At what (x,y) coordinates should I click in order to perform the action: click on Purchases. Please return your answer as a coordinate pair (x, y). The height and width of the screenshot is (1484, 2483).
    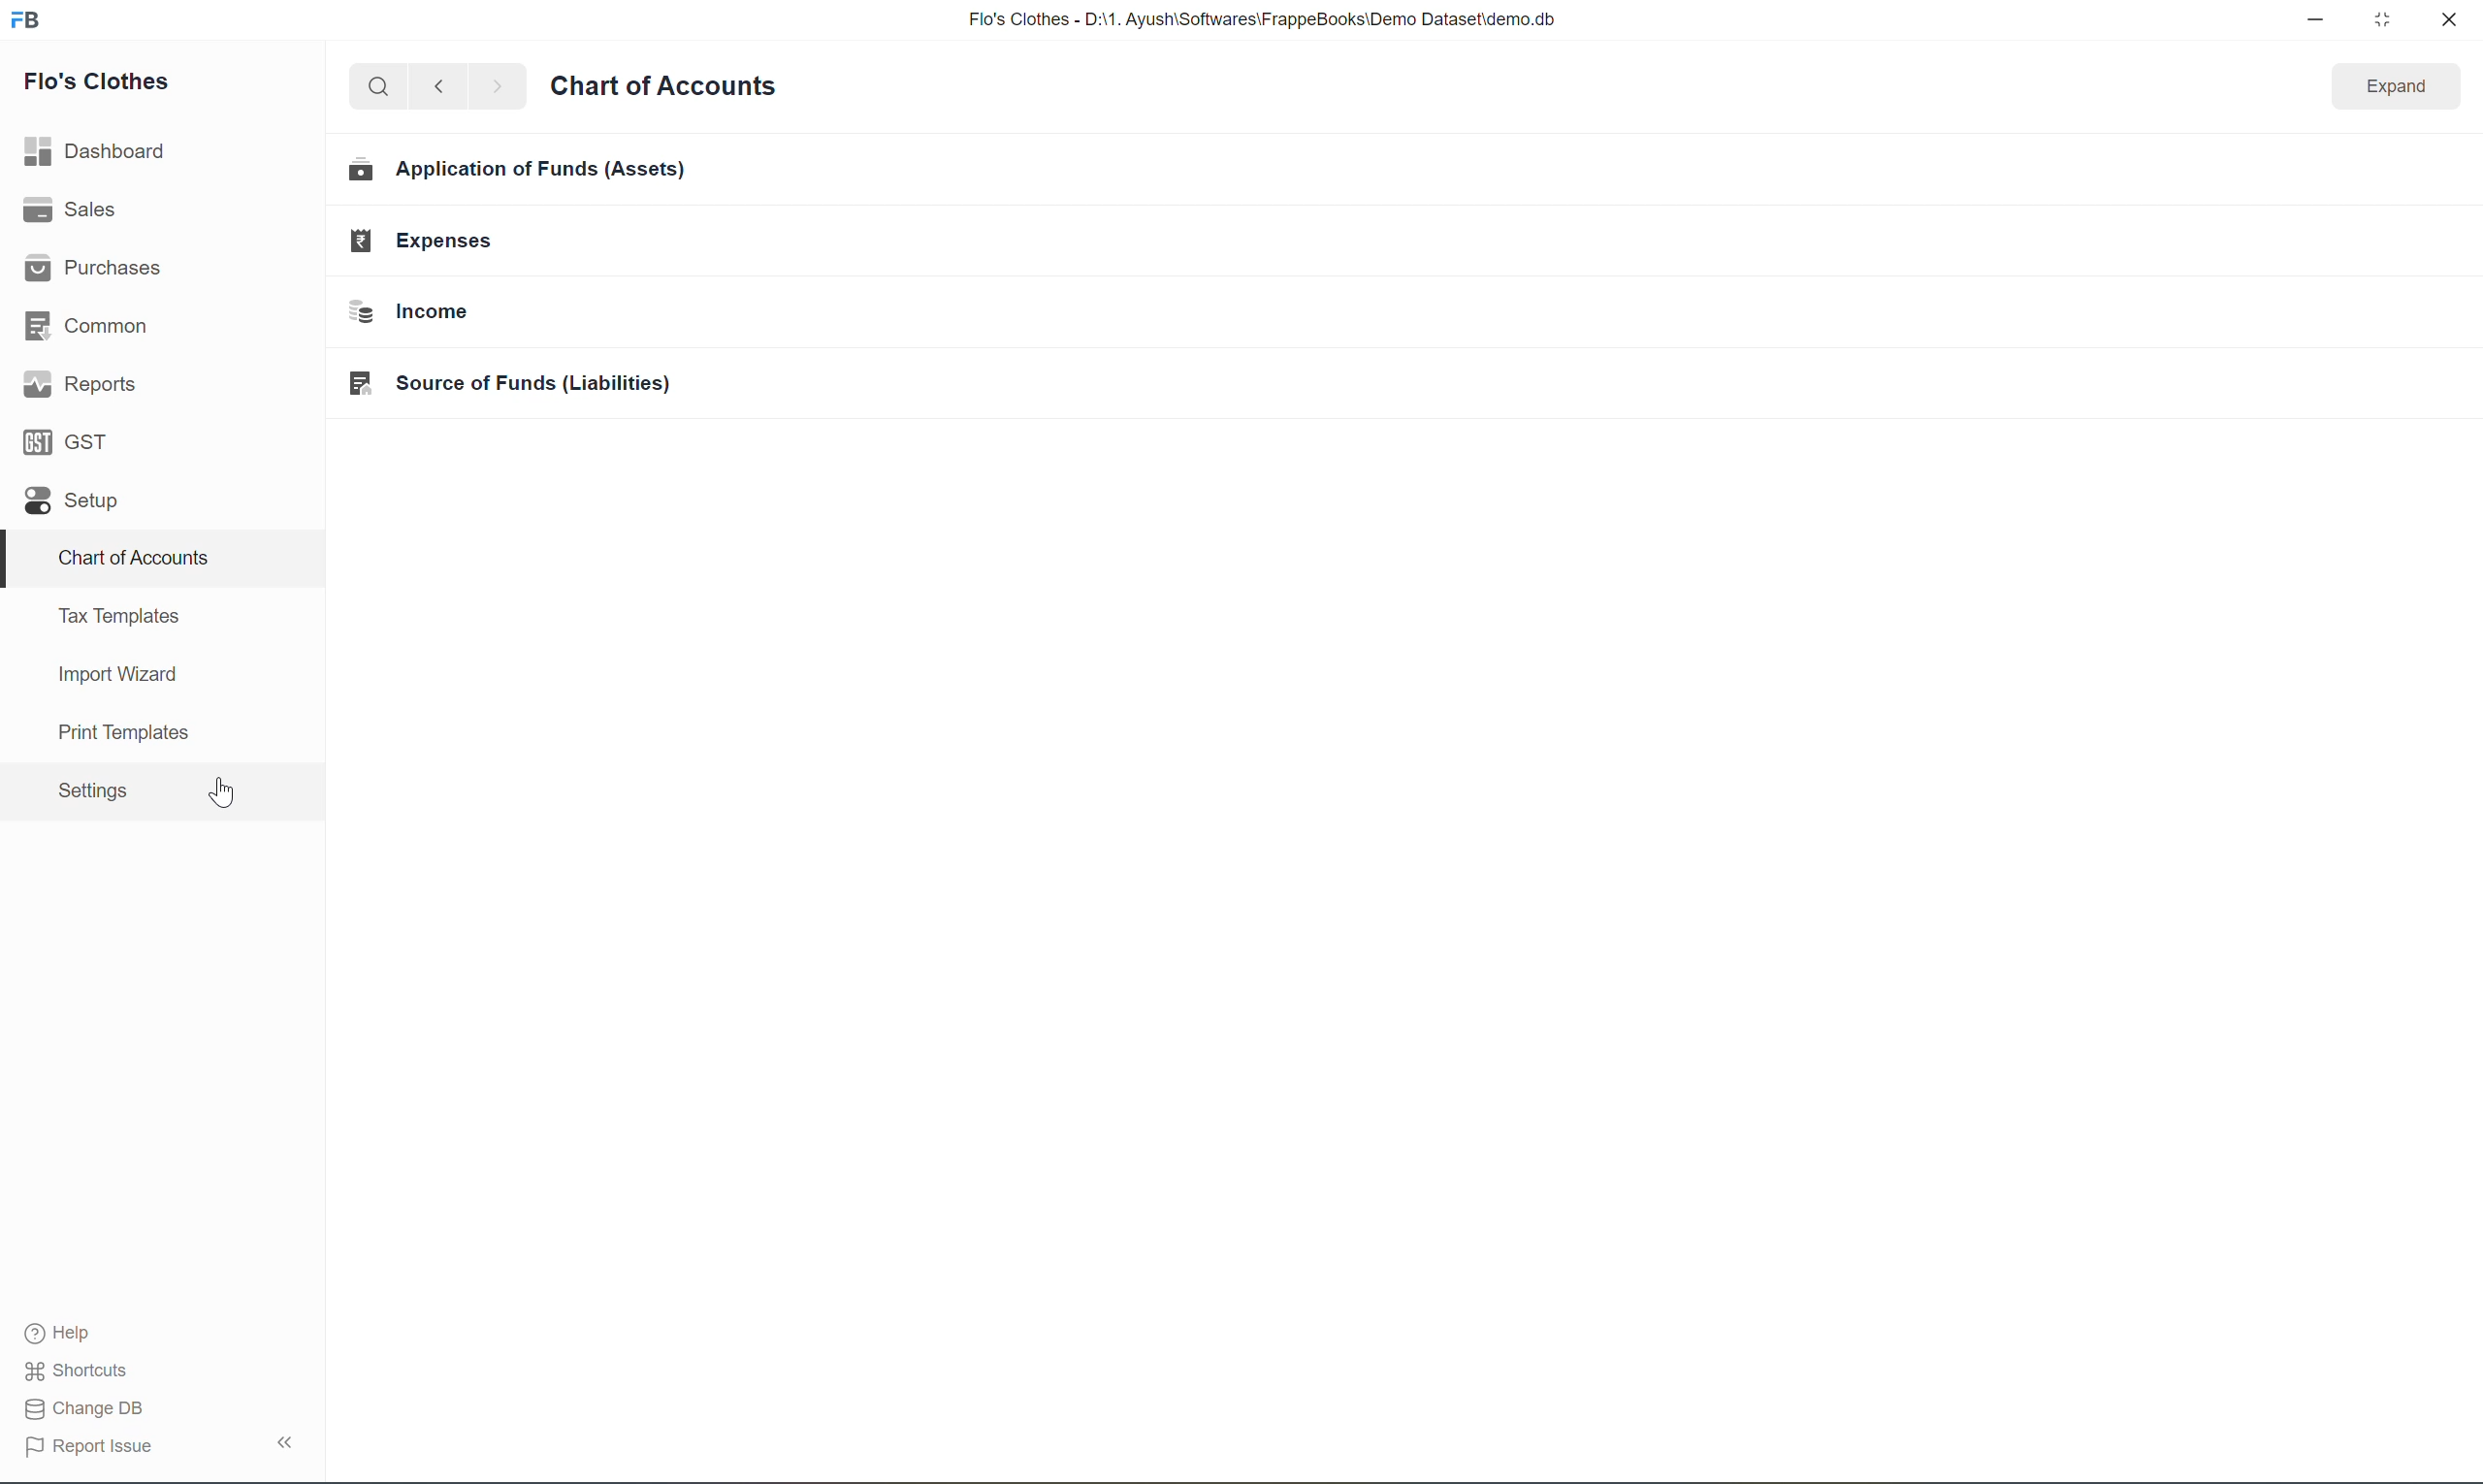
    Looking at the image, I should click on (92, 268).